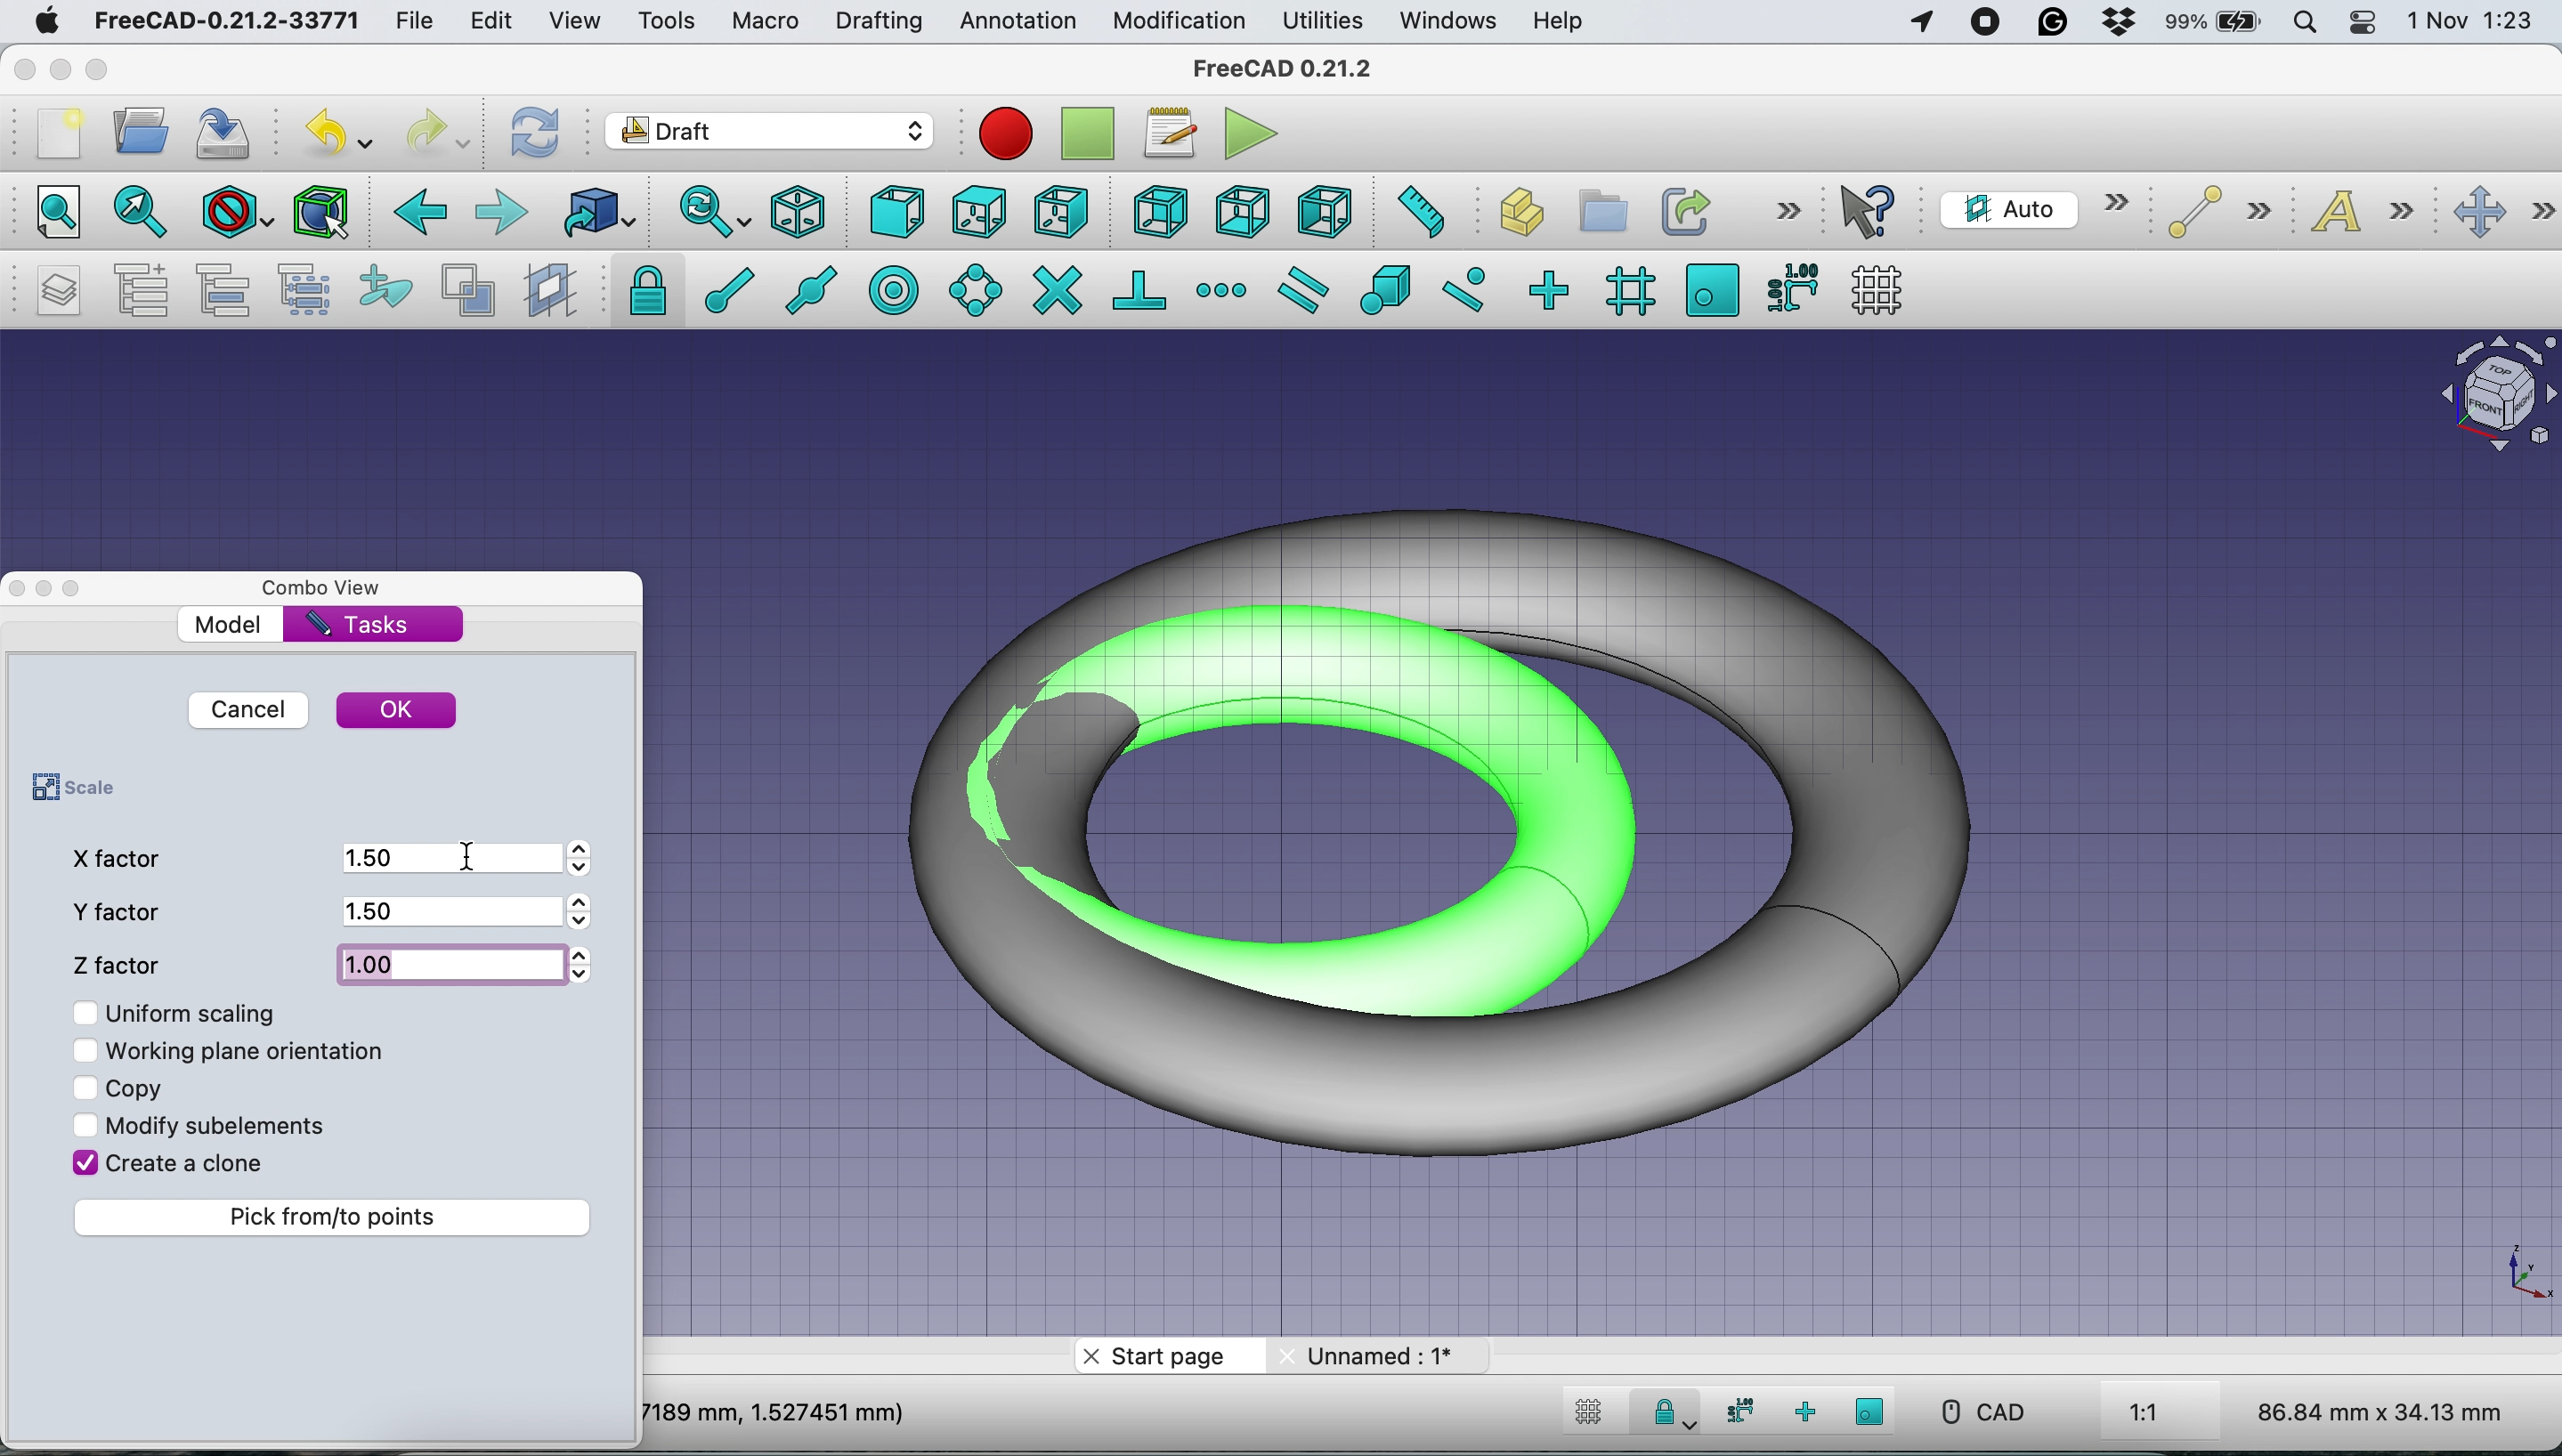 The height and width of the screenshot is (1456, 2562). Describe the element at coordinates (1512, 214) in the screenshot. I see `create part` at that location.